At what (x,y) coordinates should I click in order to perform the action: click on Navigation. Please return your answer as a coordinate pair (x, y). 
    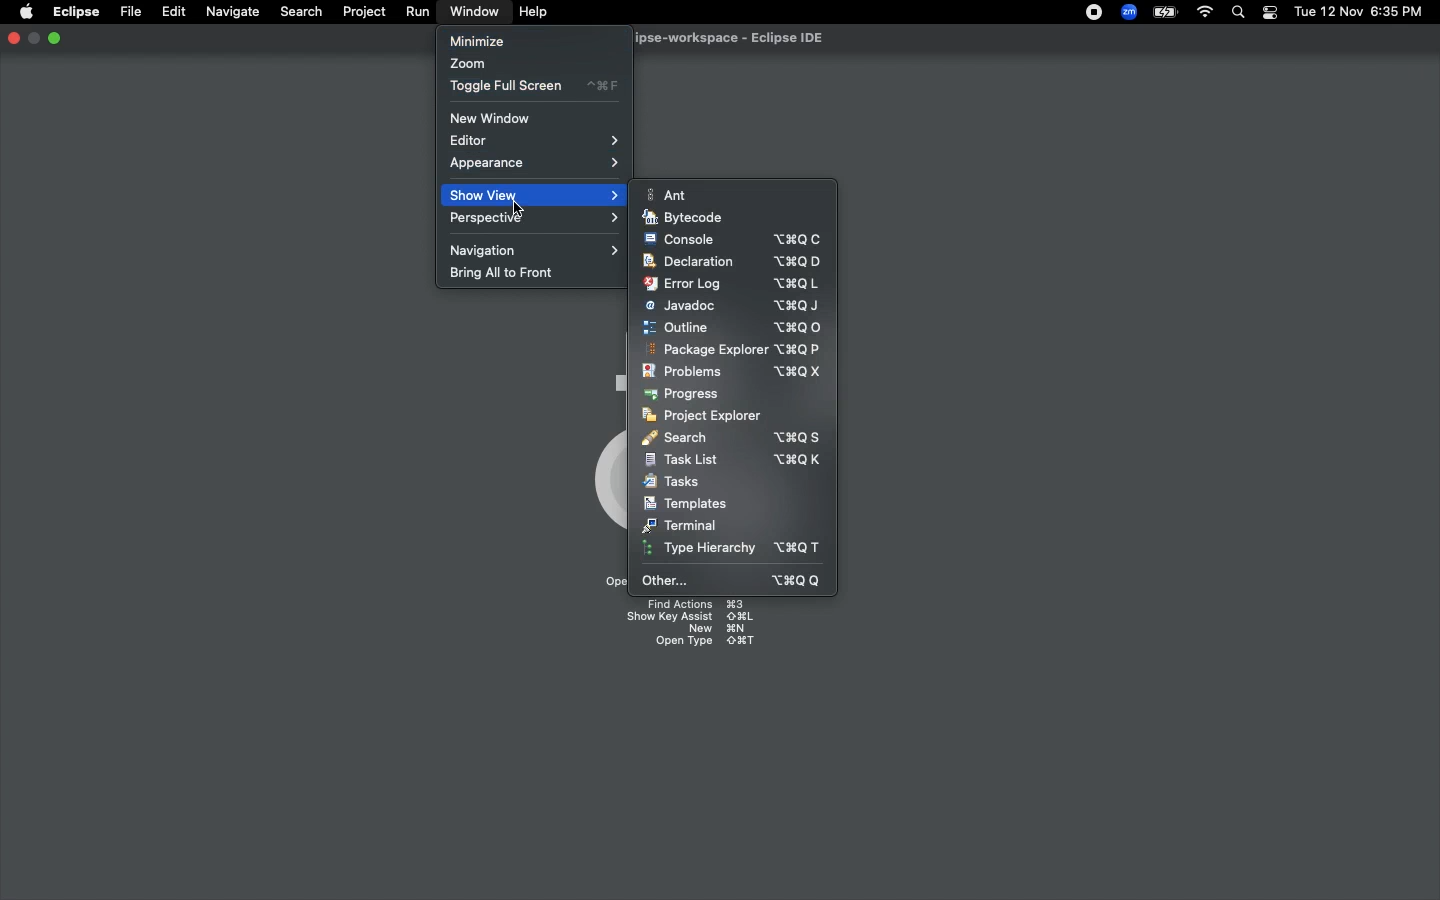
    Looking at the image, I should click on (537, 249).